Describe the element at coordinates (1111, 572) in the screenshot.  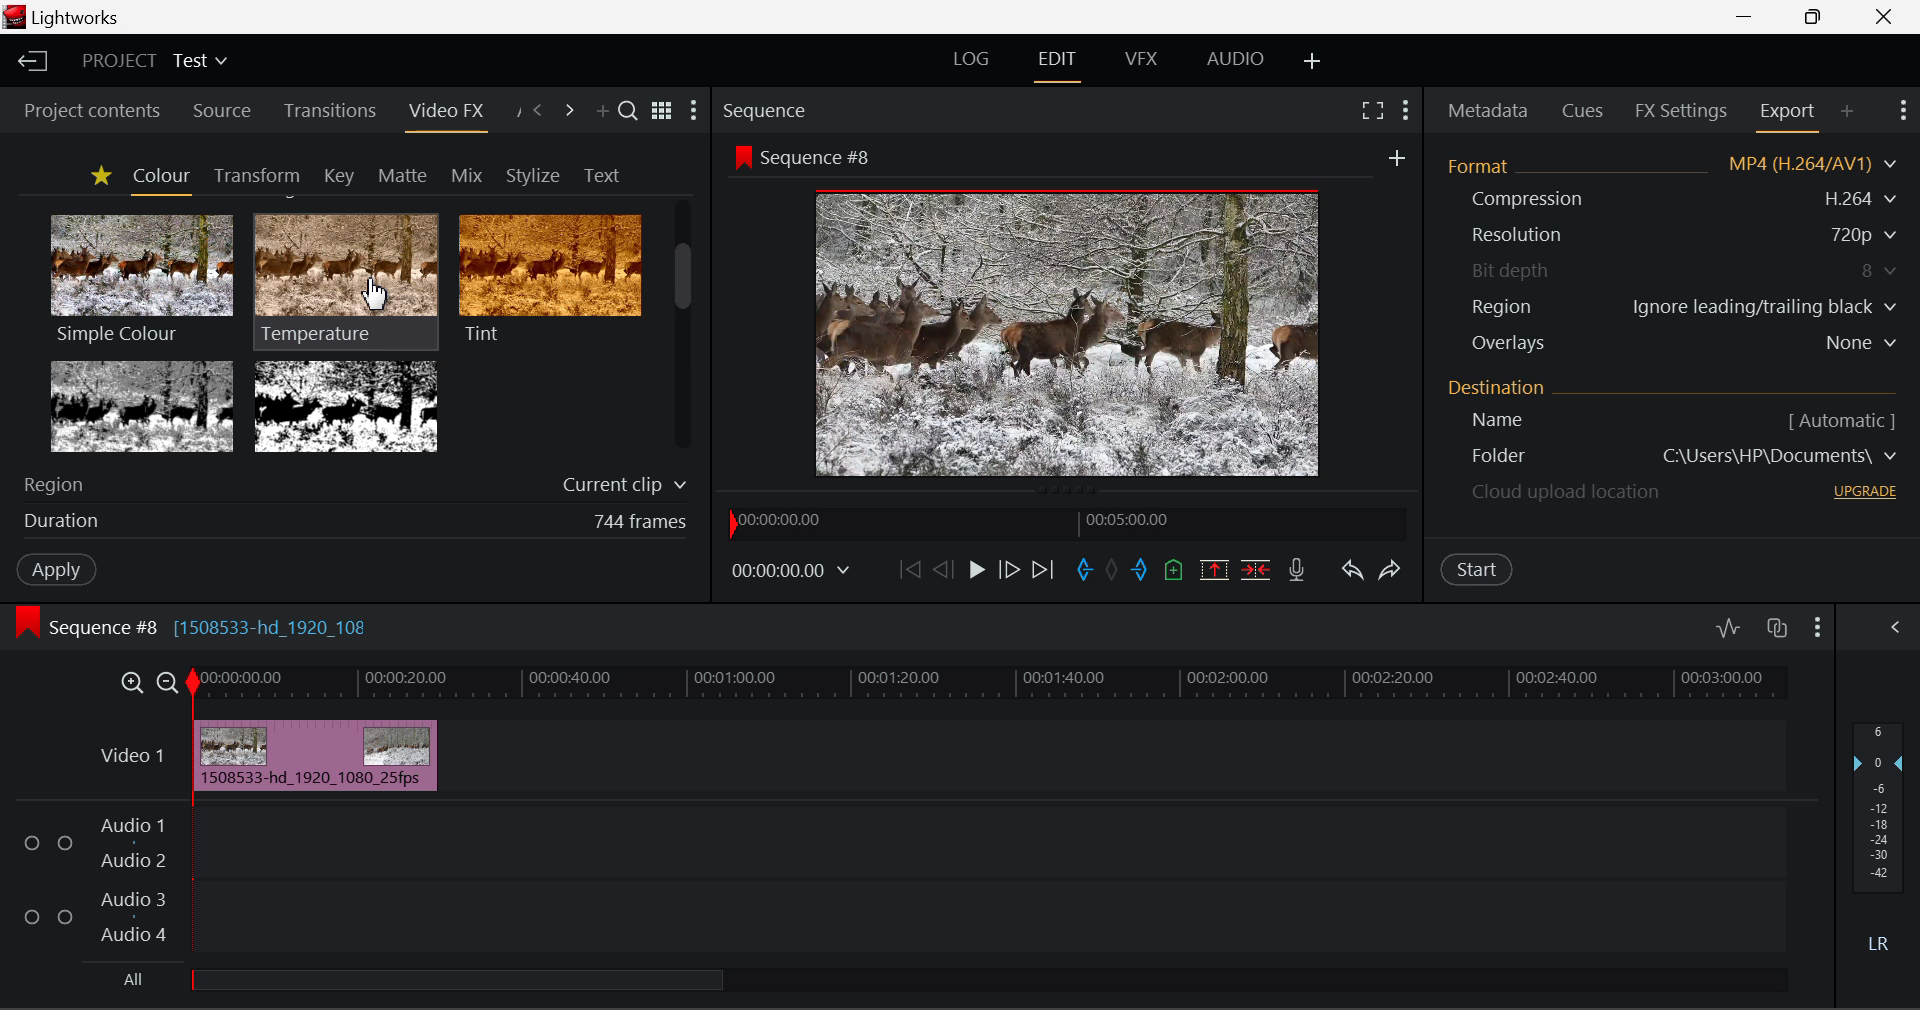
I see `Remove all marks` at that location.